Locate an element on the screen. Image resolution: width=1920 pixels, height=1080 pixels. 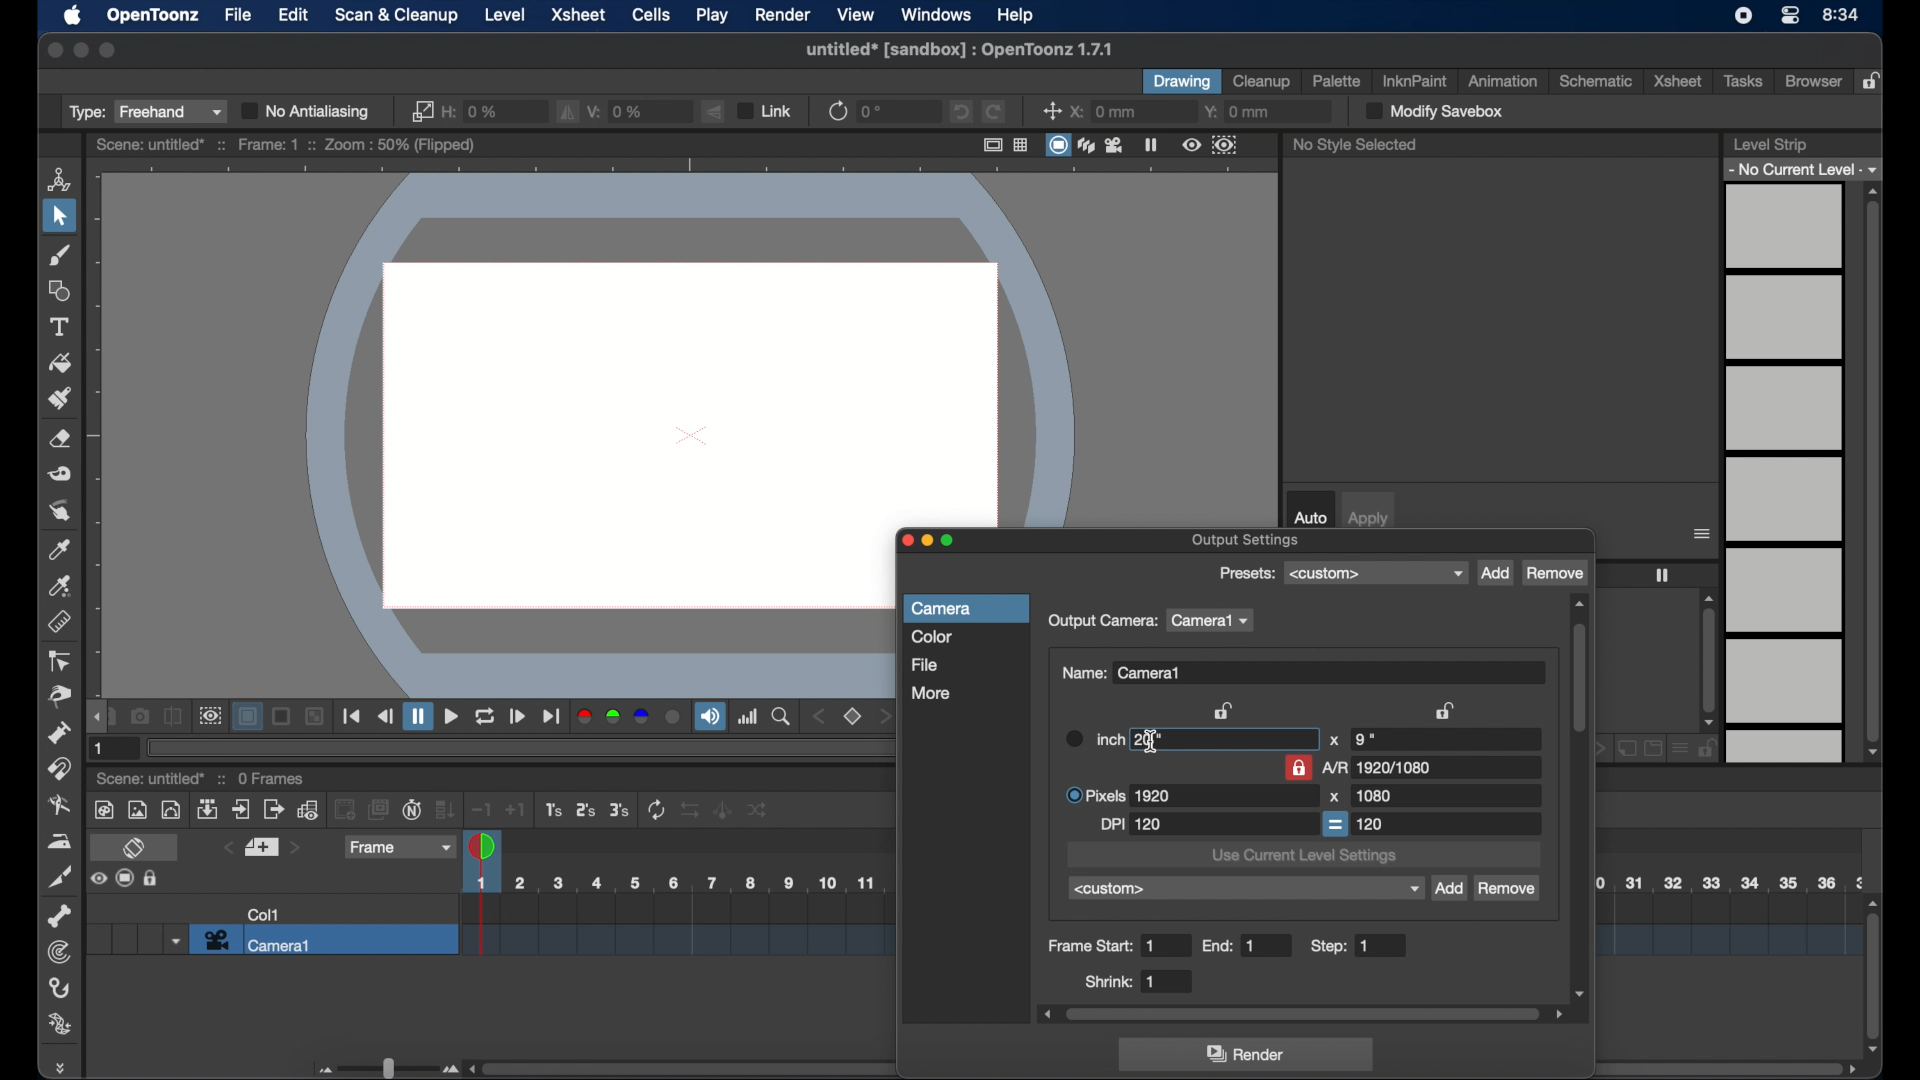
 is located at coordinates (723, 809).